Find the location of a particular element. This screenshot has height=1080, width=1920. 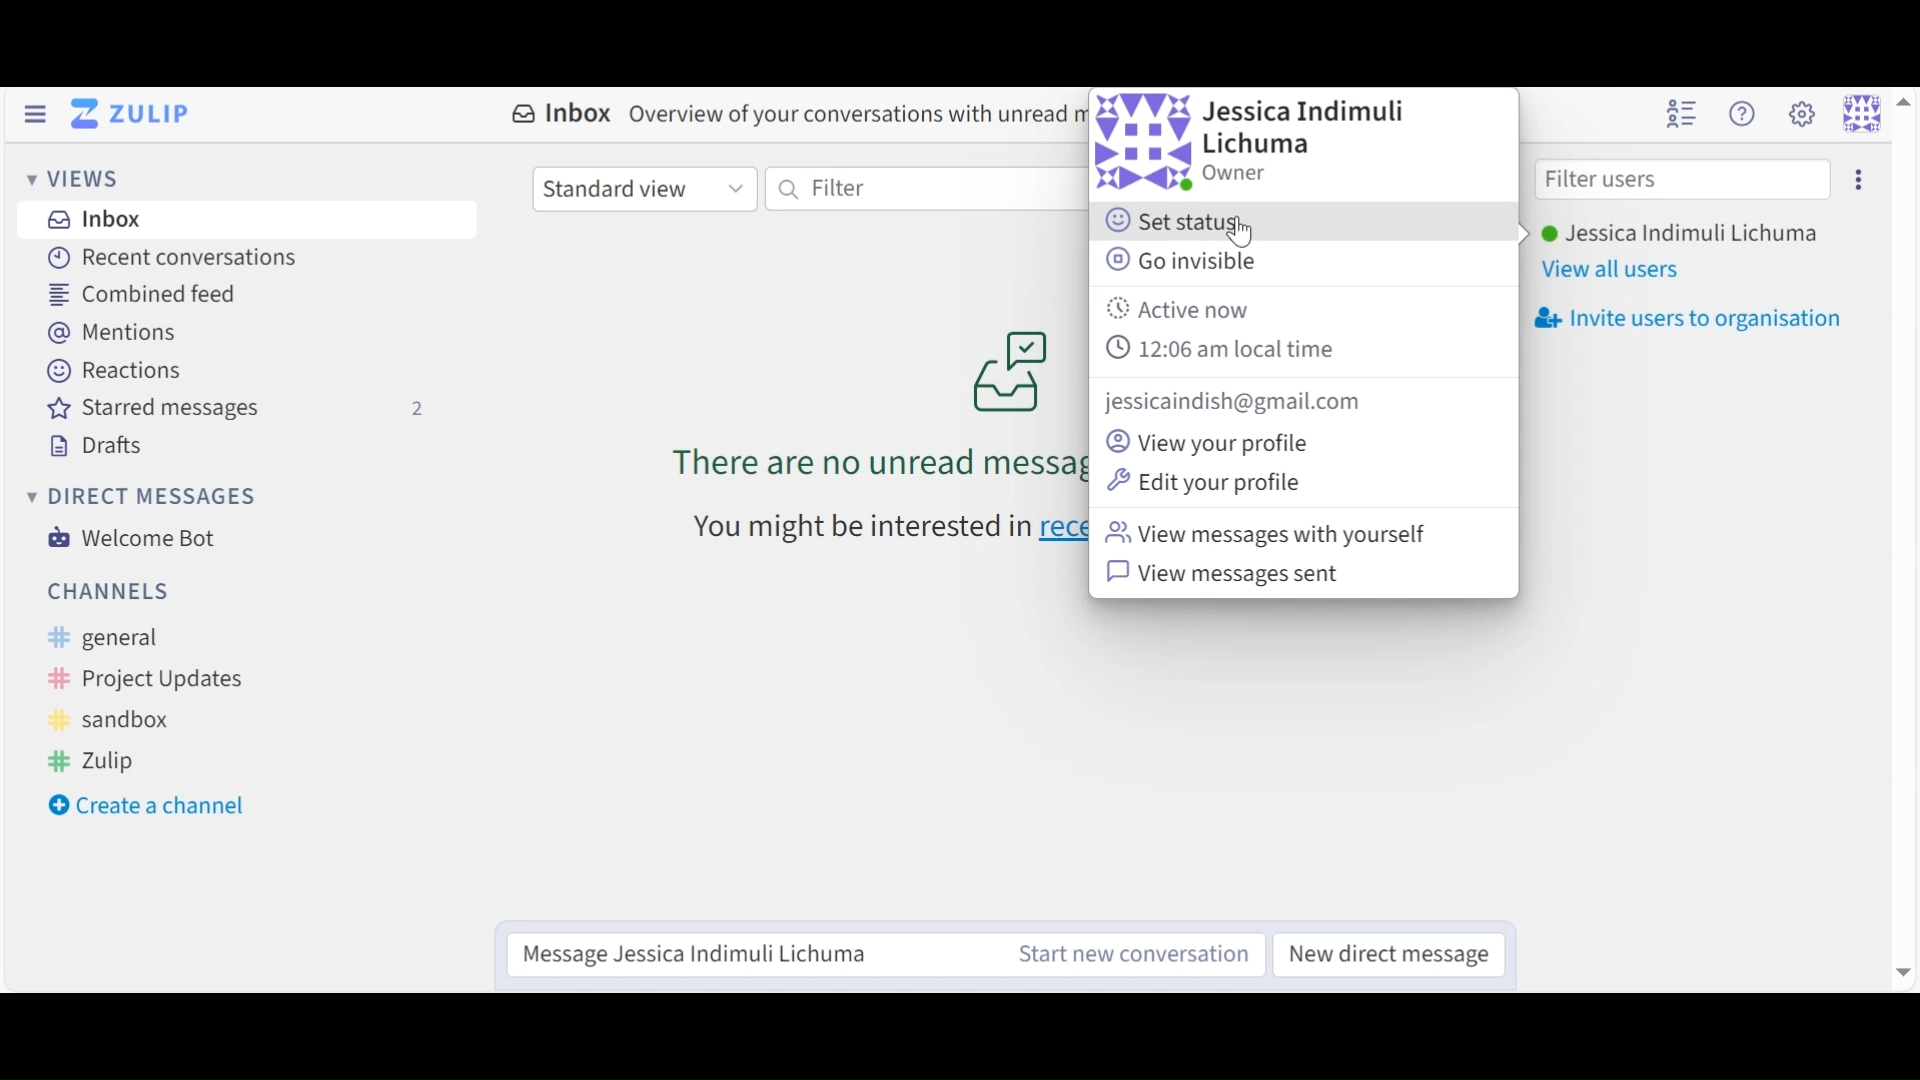

Recent Conversations is located at coordinates (170, 257).